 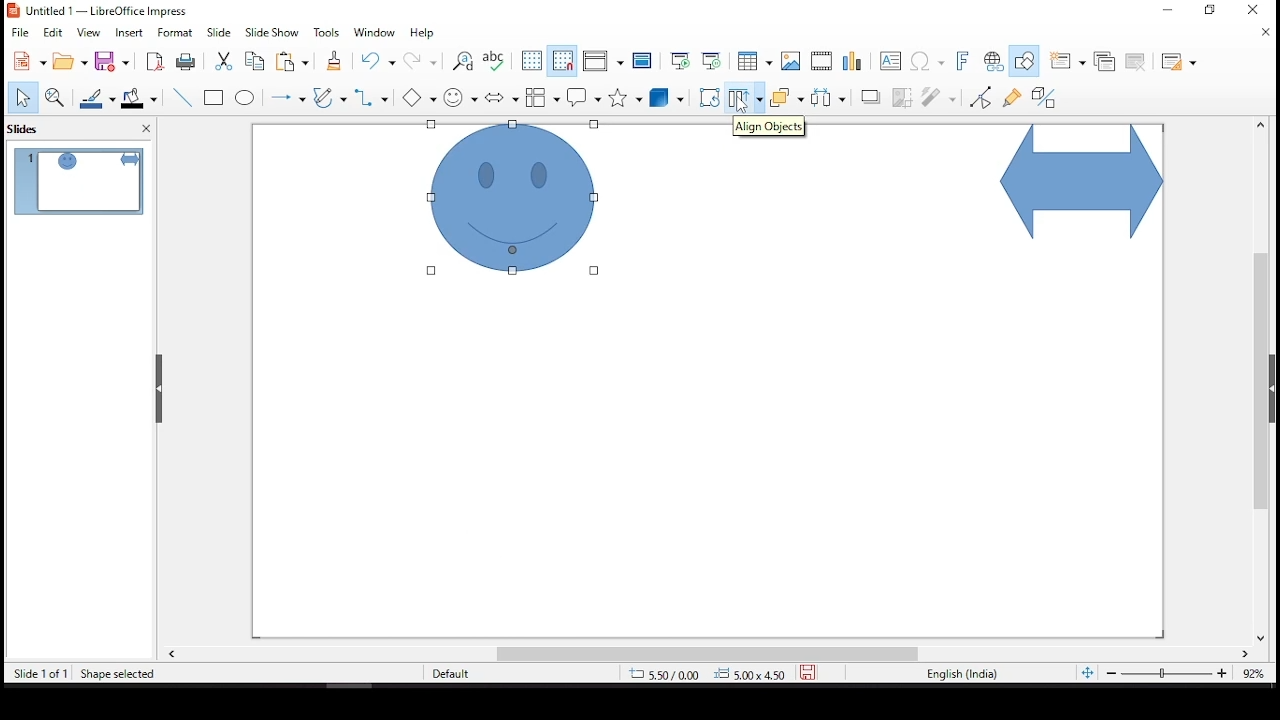 What do you see at coordinates (245, 98) in the screenshot?
I see `ellipse` at bounding box center [245, 98].